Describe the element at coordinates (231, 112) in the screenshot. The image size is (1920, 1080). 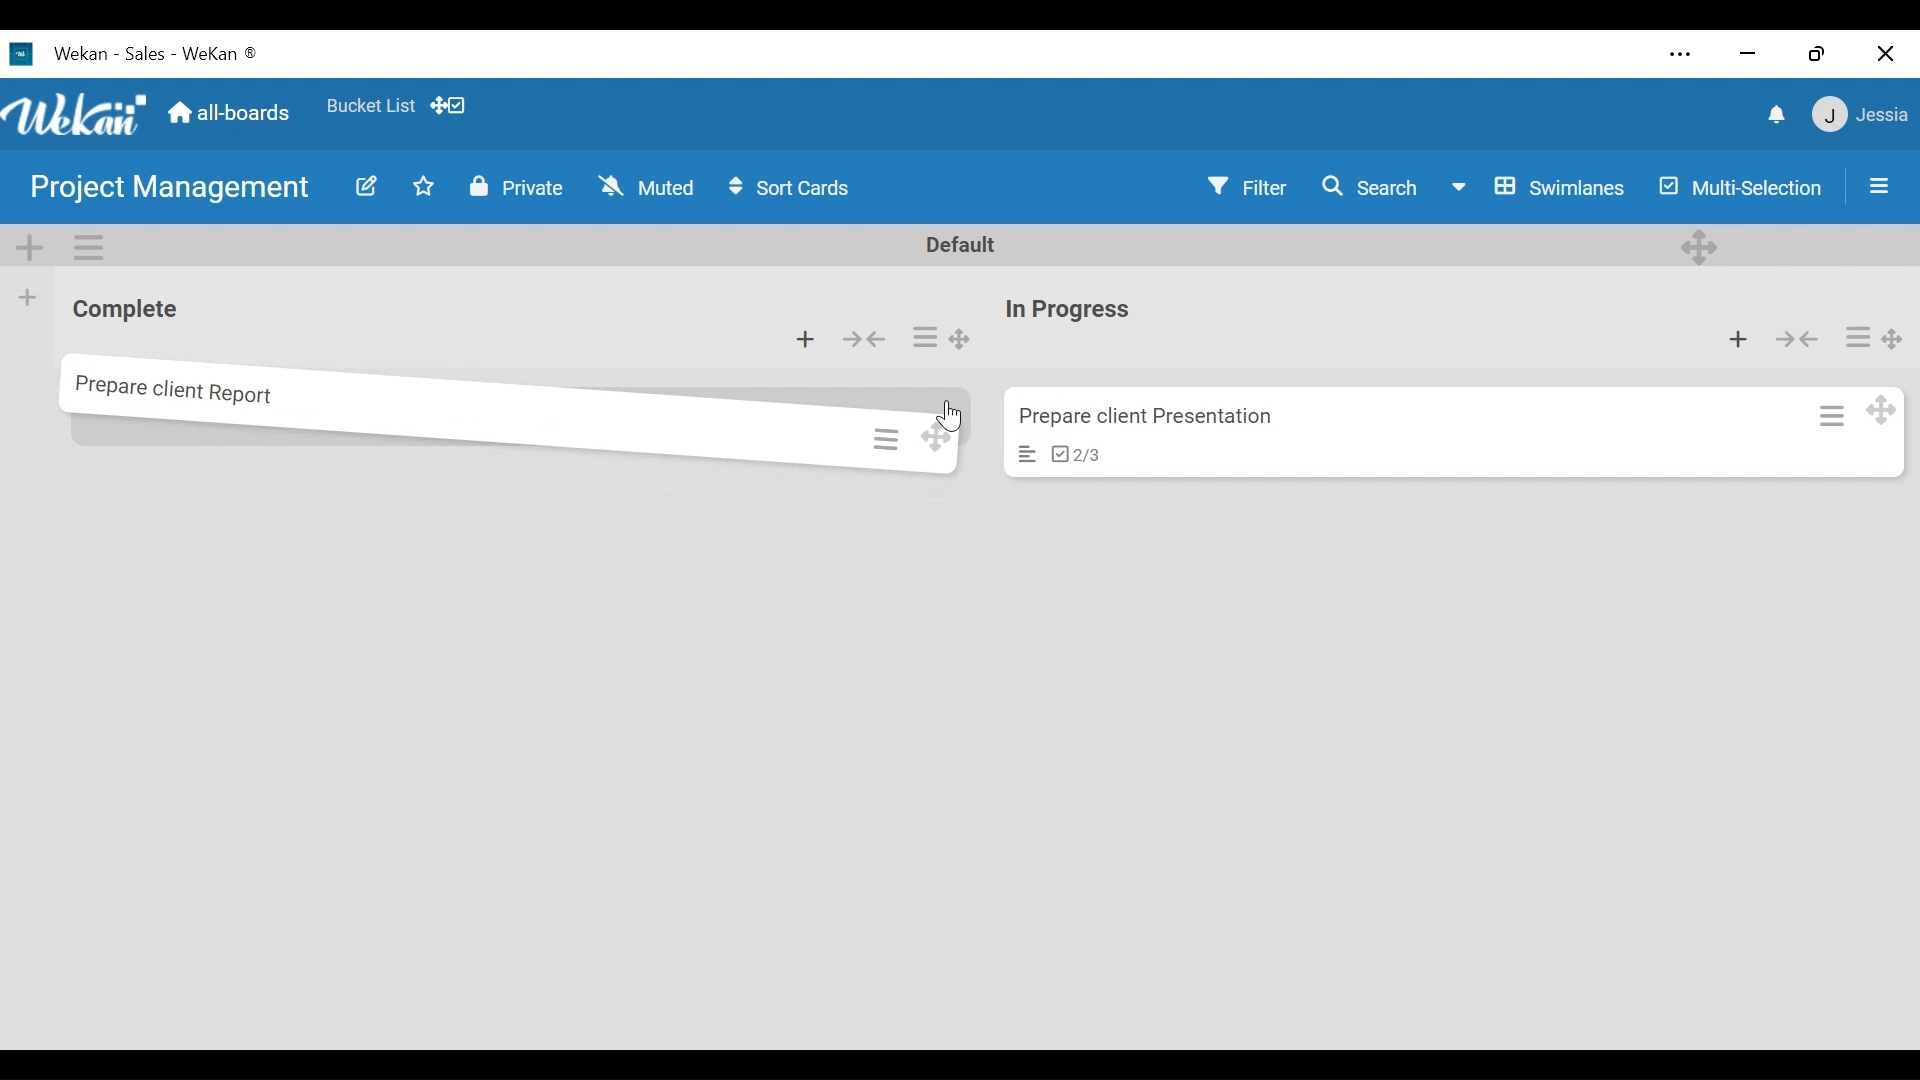
I see `all boards` at that location.